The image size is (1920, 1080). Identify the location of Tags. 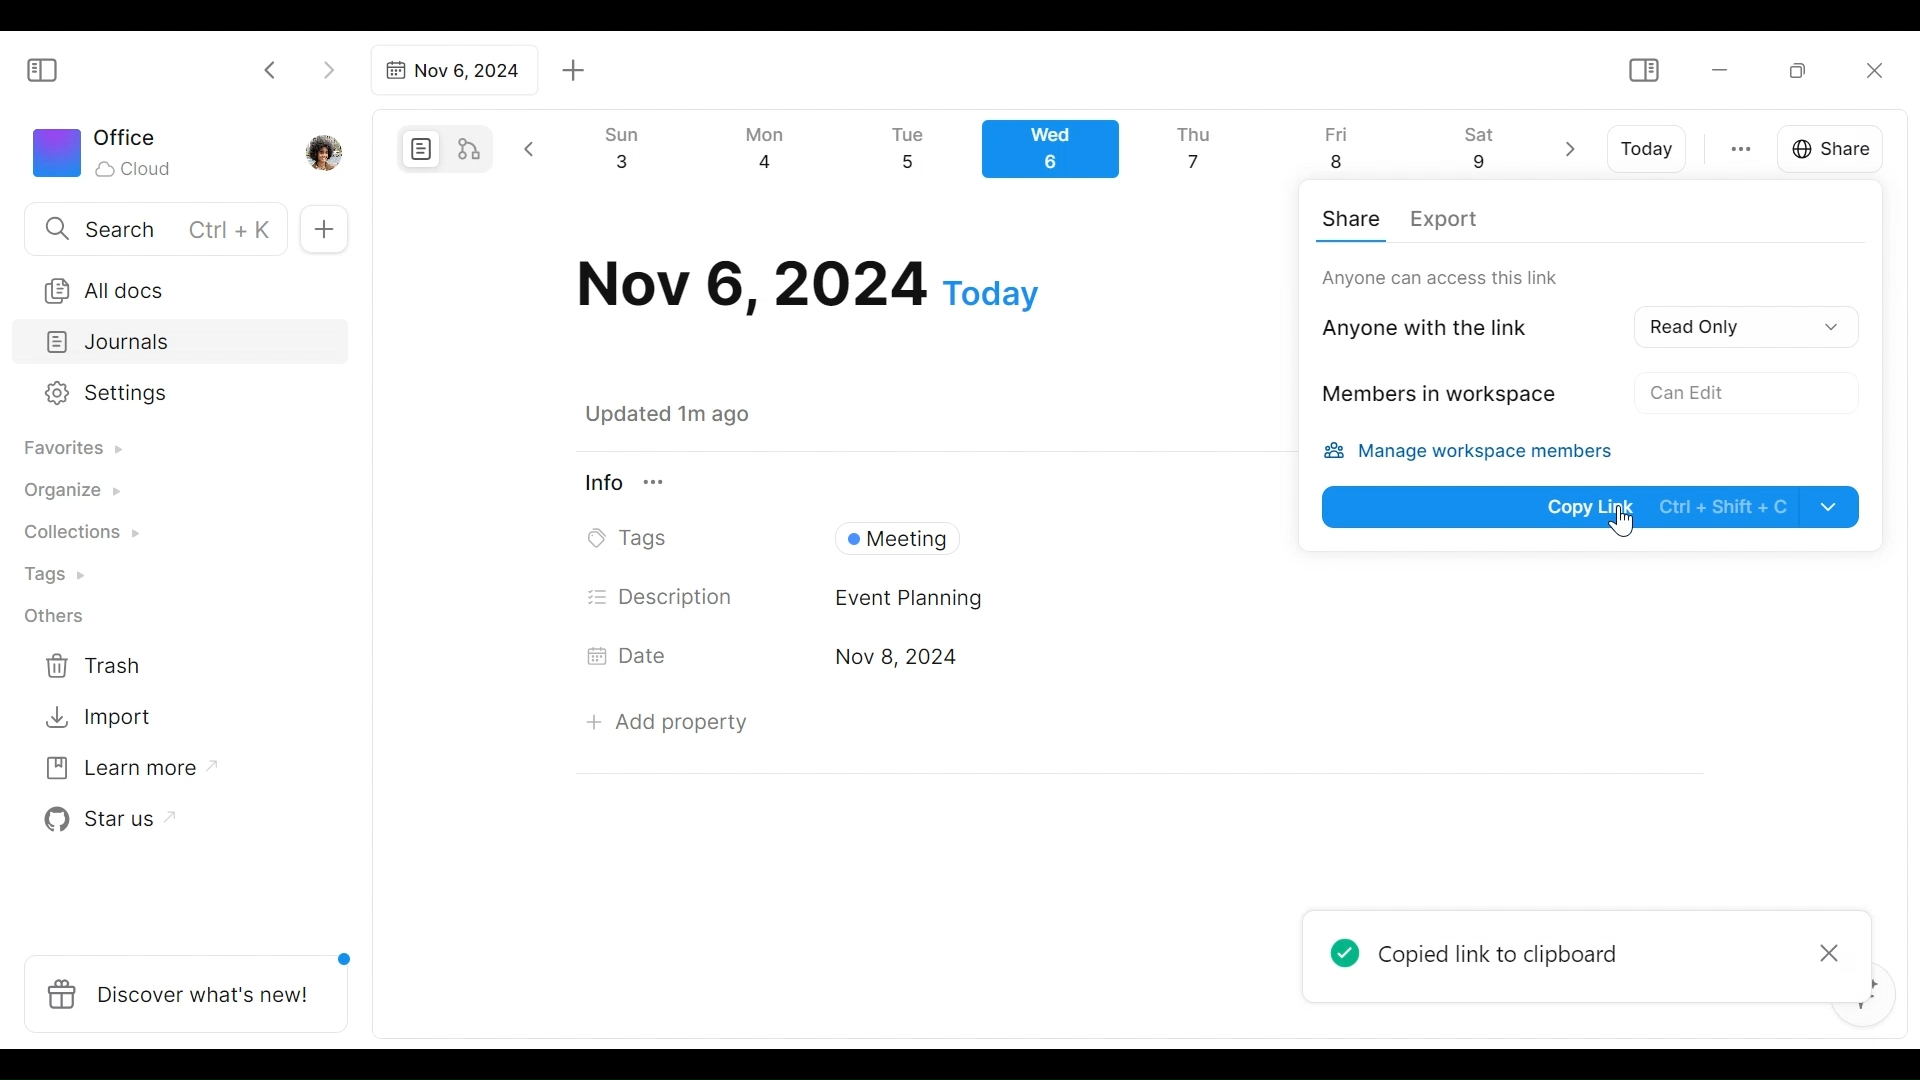
(57, 577).